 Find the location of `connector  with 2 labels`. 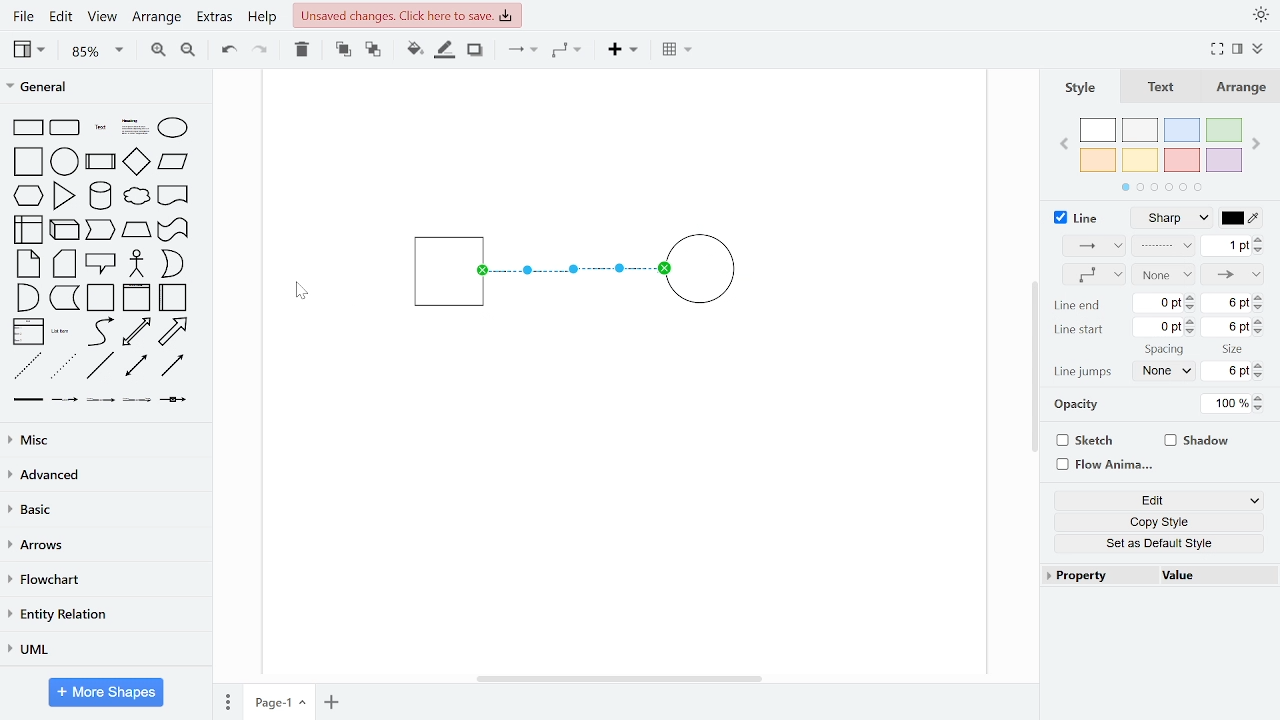

connector  with 2 labels is located at coordinates (102, 400).